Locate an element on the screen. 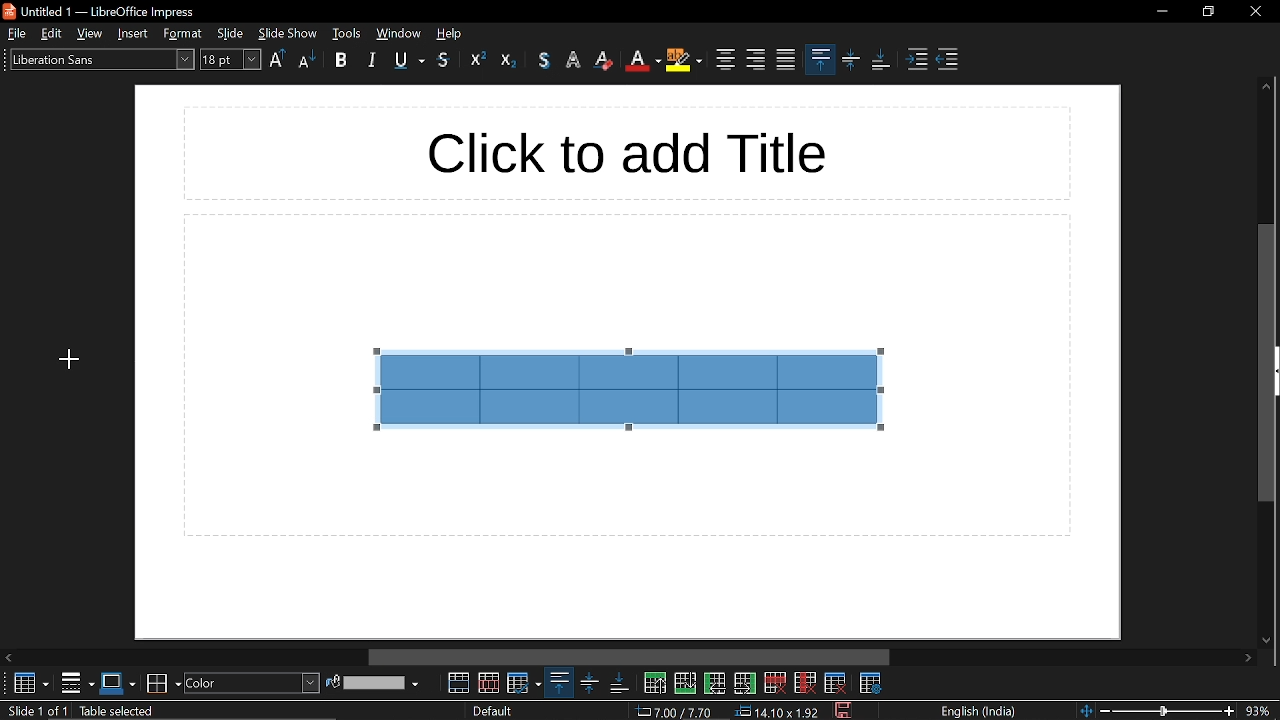 This screenshot has height=720, width=1280. align top is located at coordinates (821, 59).